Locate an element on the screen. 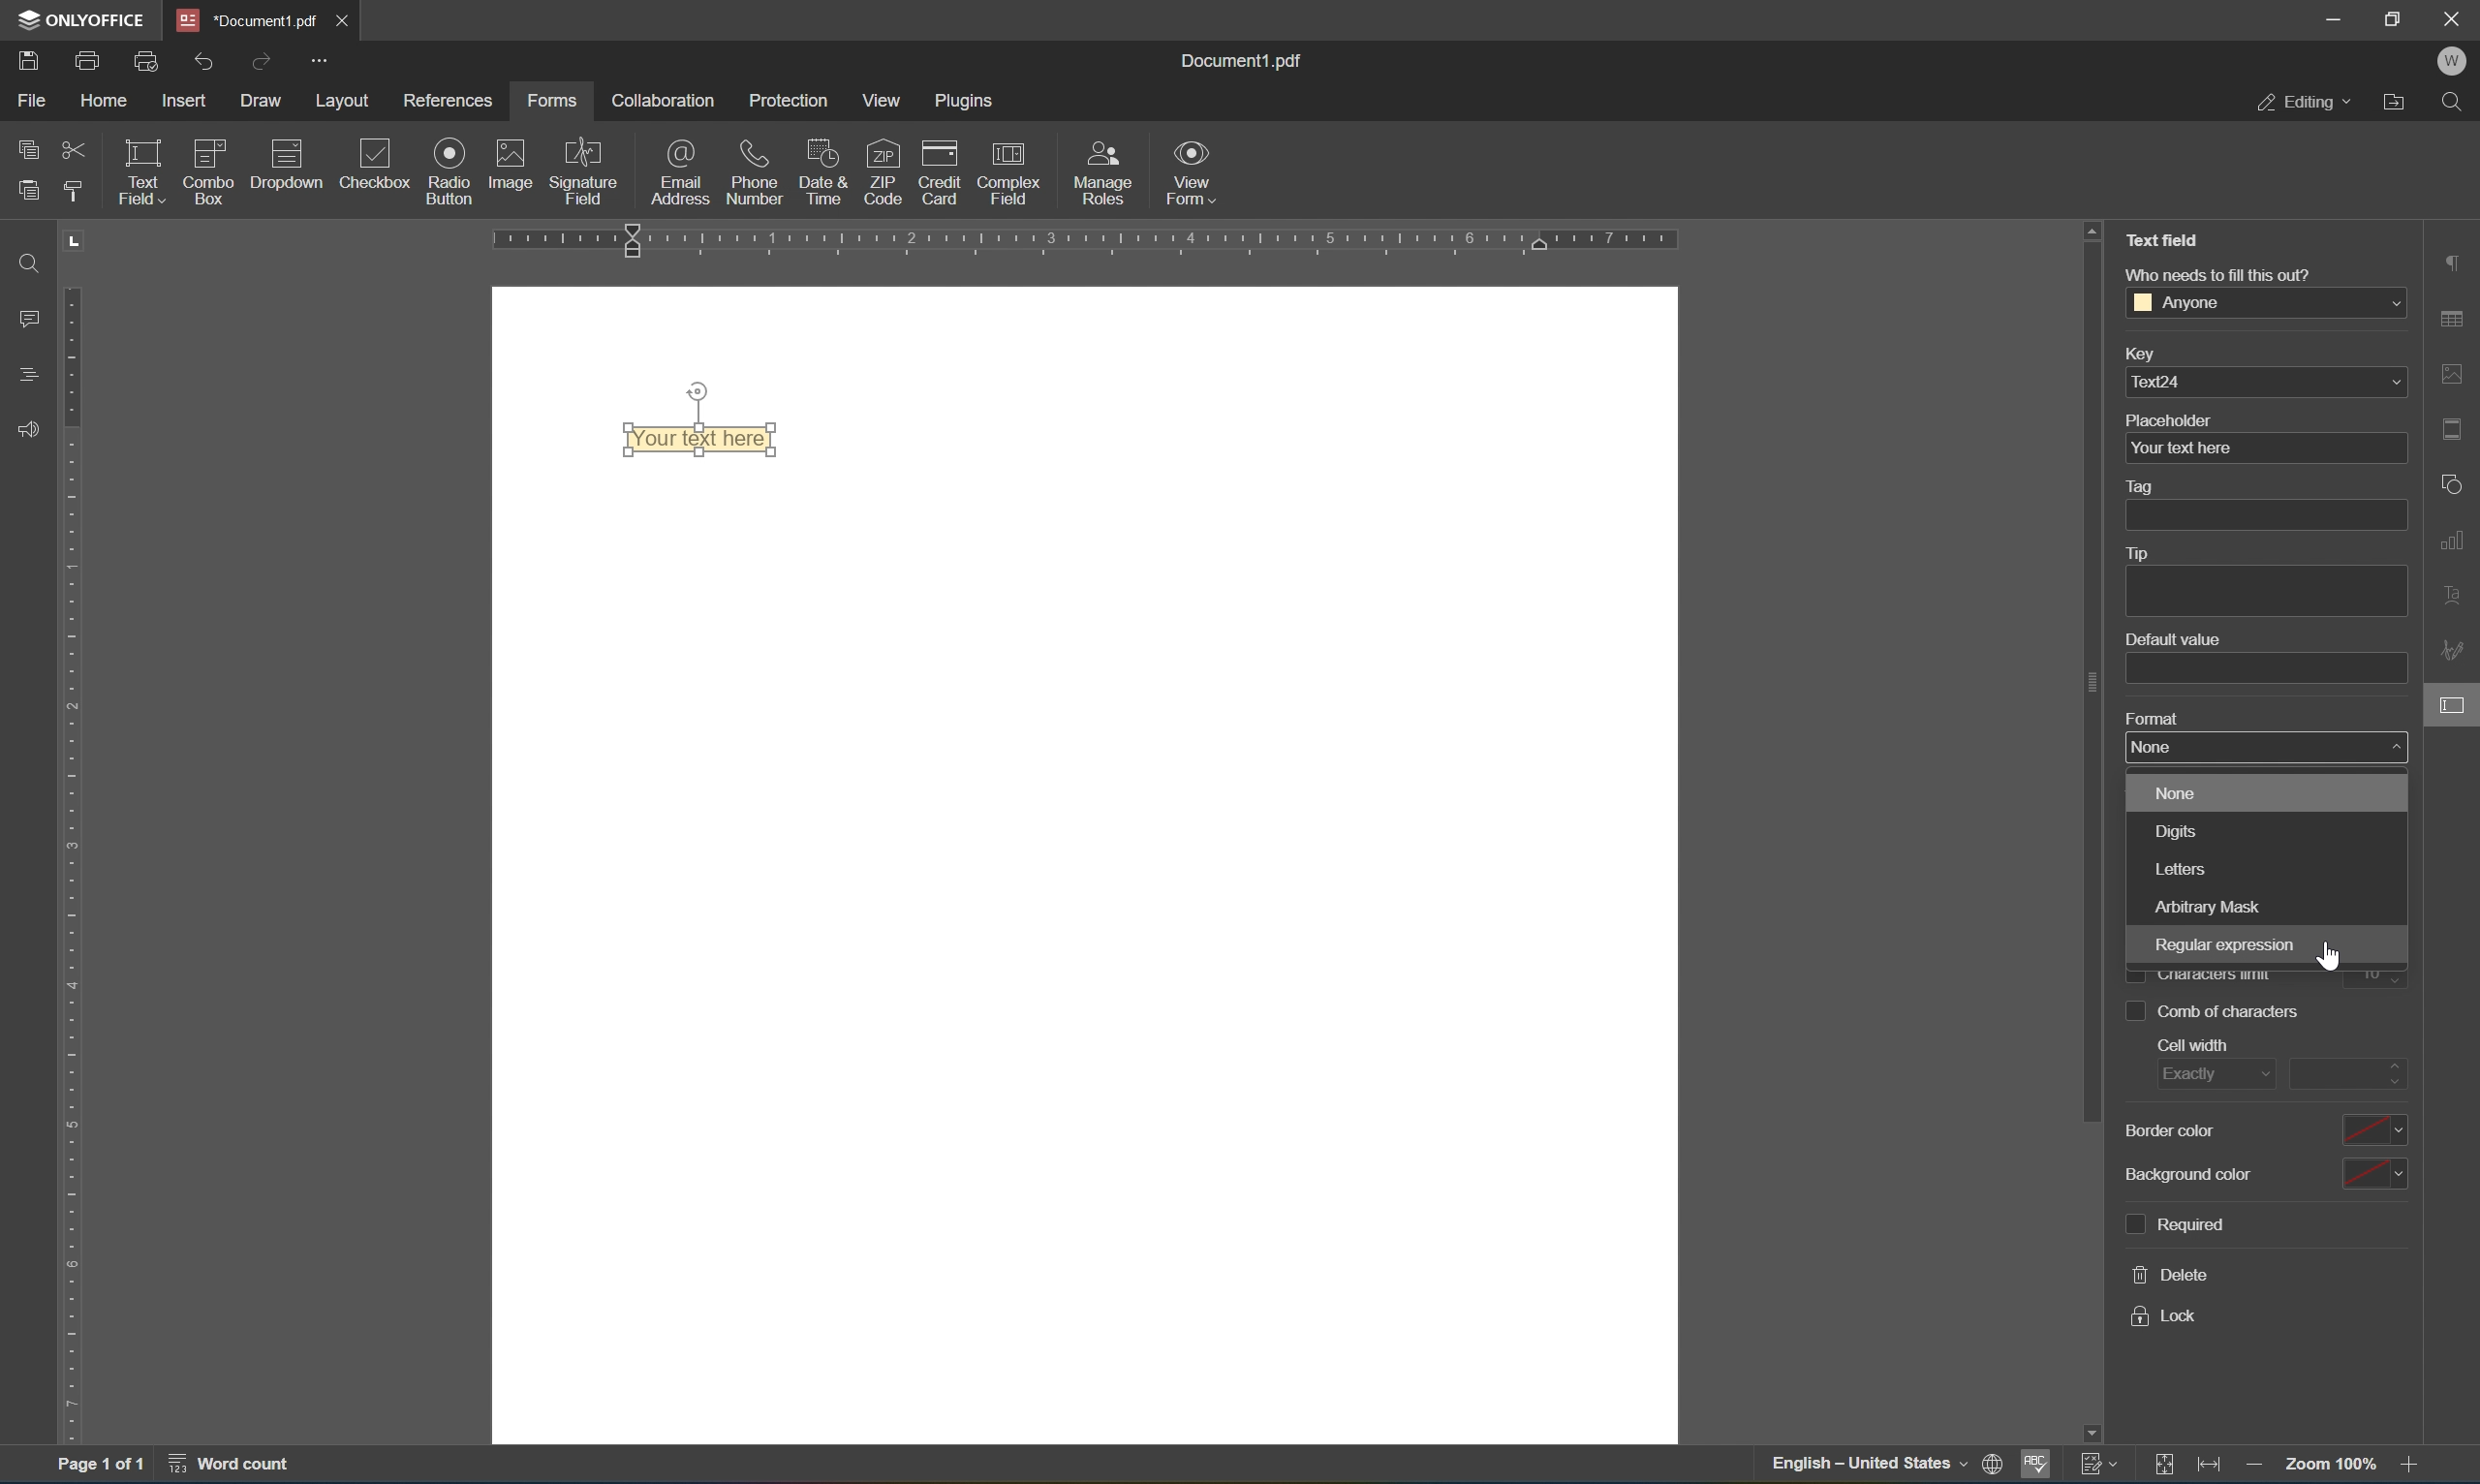 The height and width of the screenshot is (1484, 2480). track changes is located at coordinates (2101, 1463).